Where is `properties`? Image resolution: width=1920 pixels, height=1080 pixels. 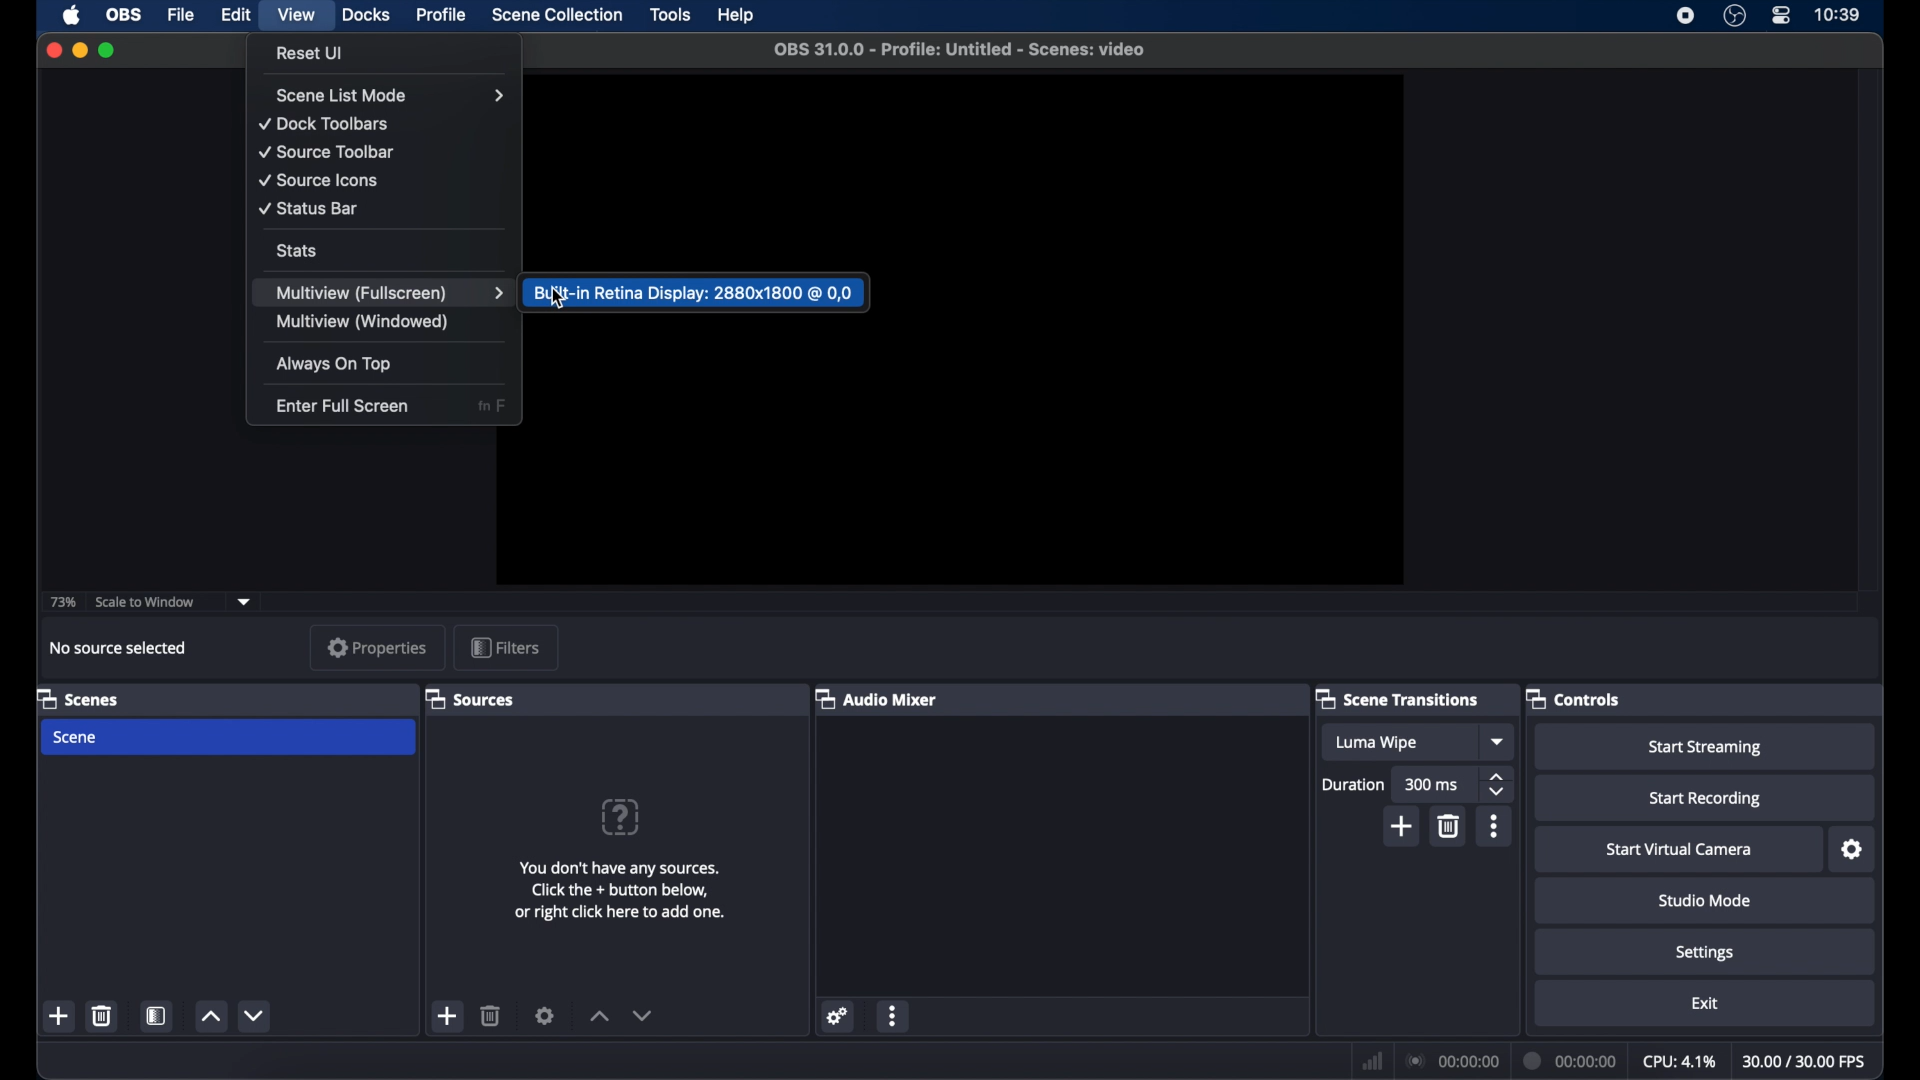 properties is located at coordinates (376, 649).